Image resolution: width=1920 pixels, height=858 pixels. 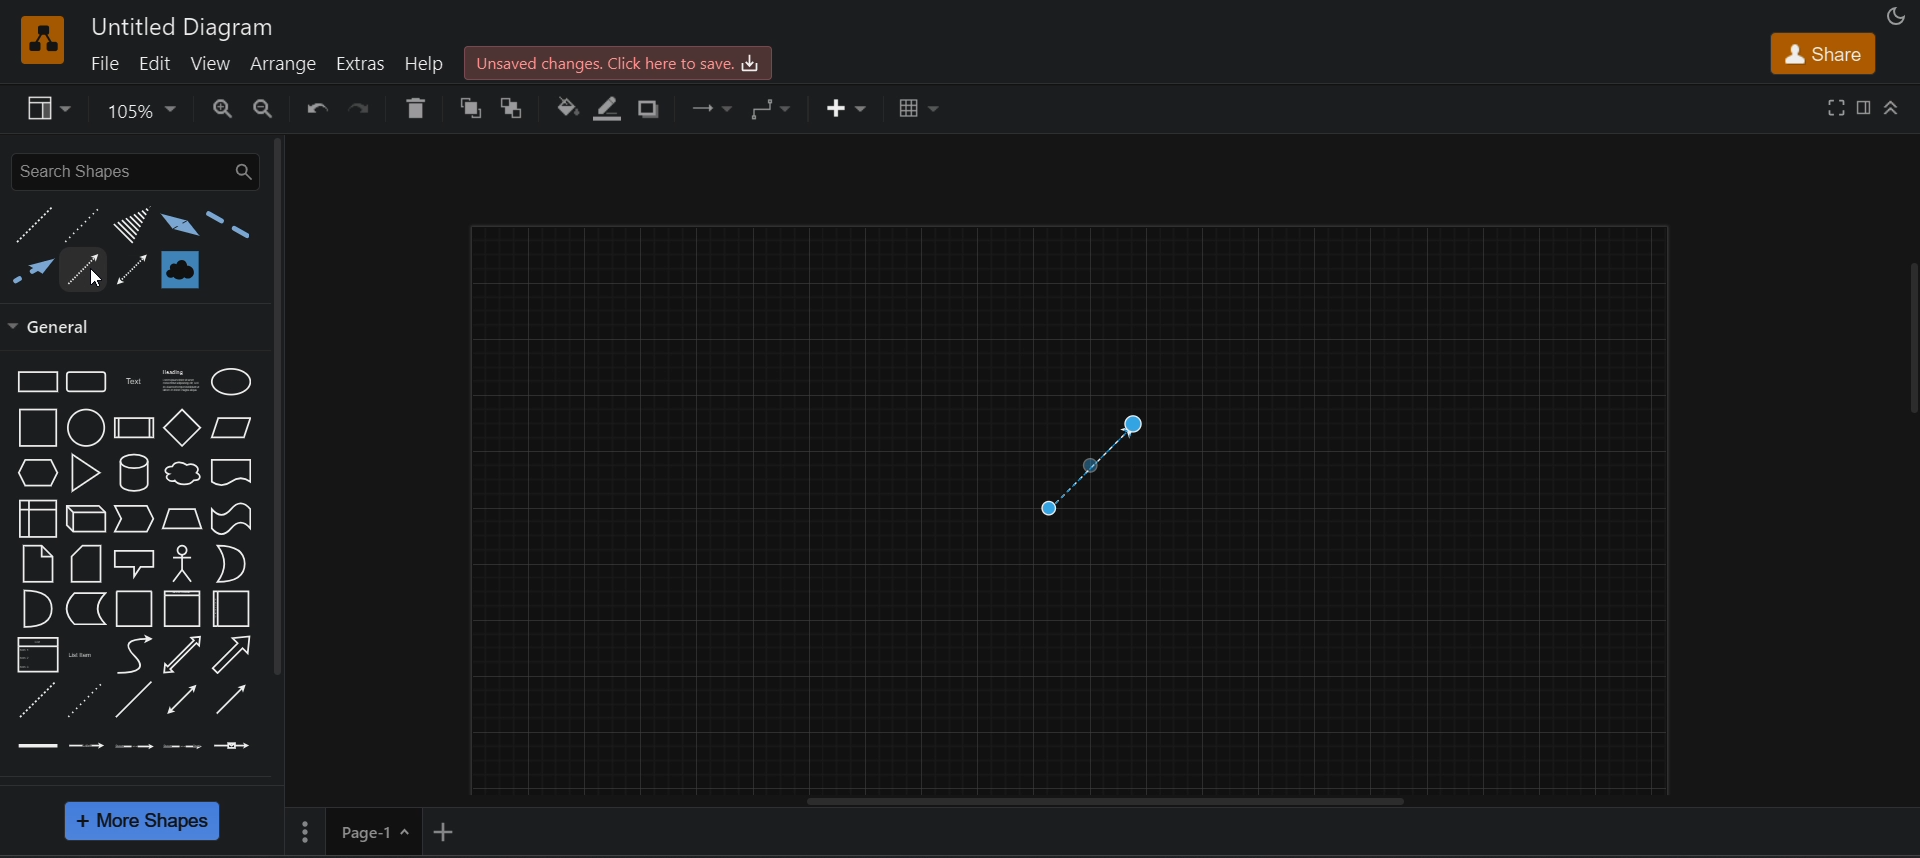 I want to click on internal storage , so click(x=40, y=518).